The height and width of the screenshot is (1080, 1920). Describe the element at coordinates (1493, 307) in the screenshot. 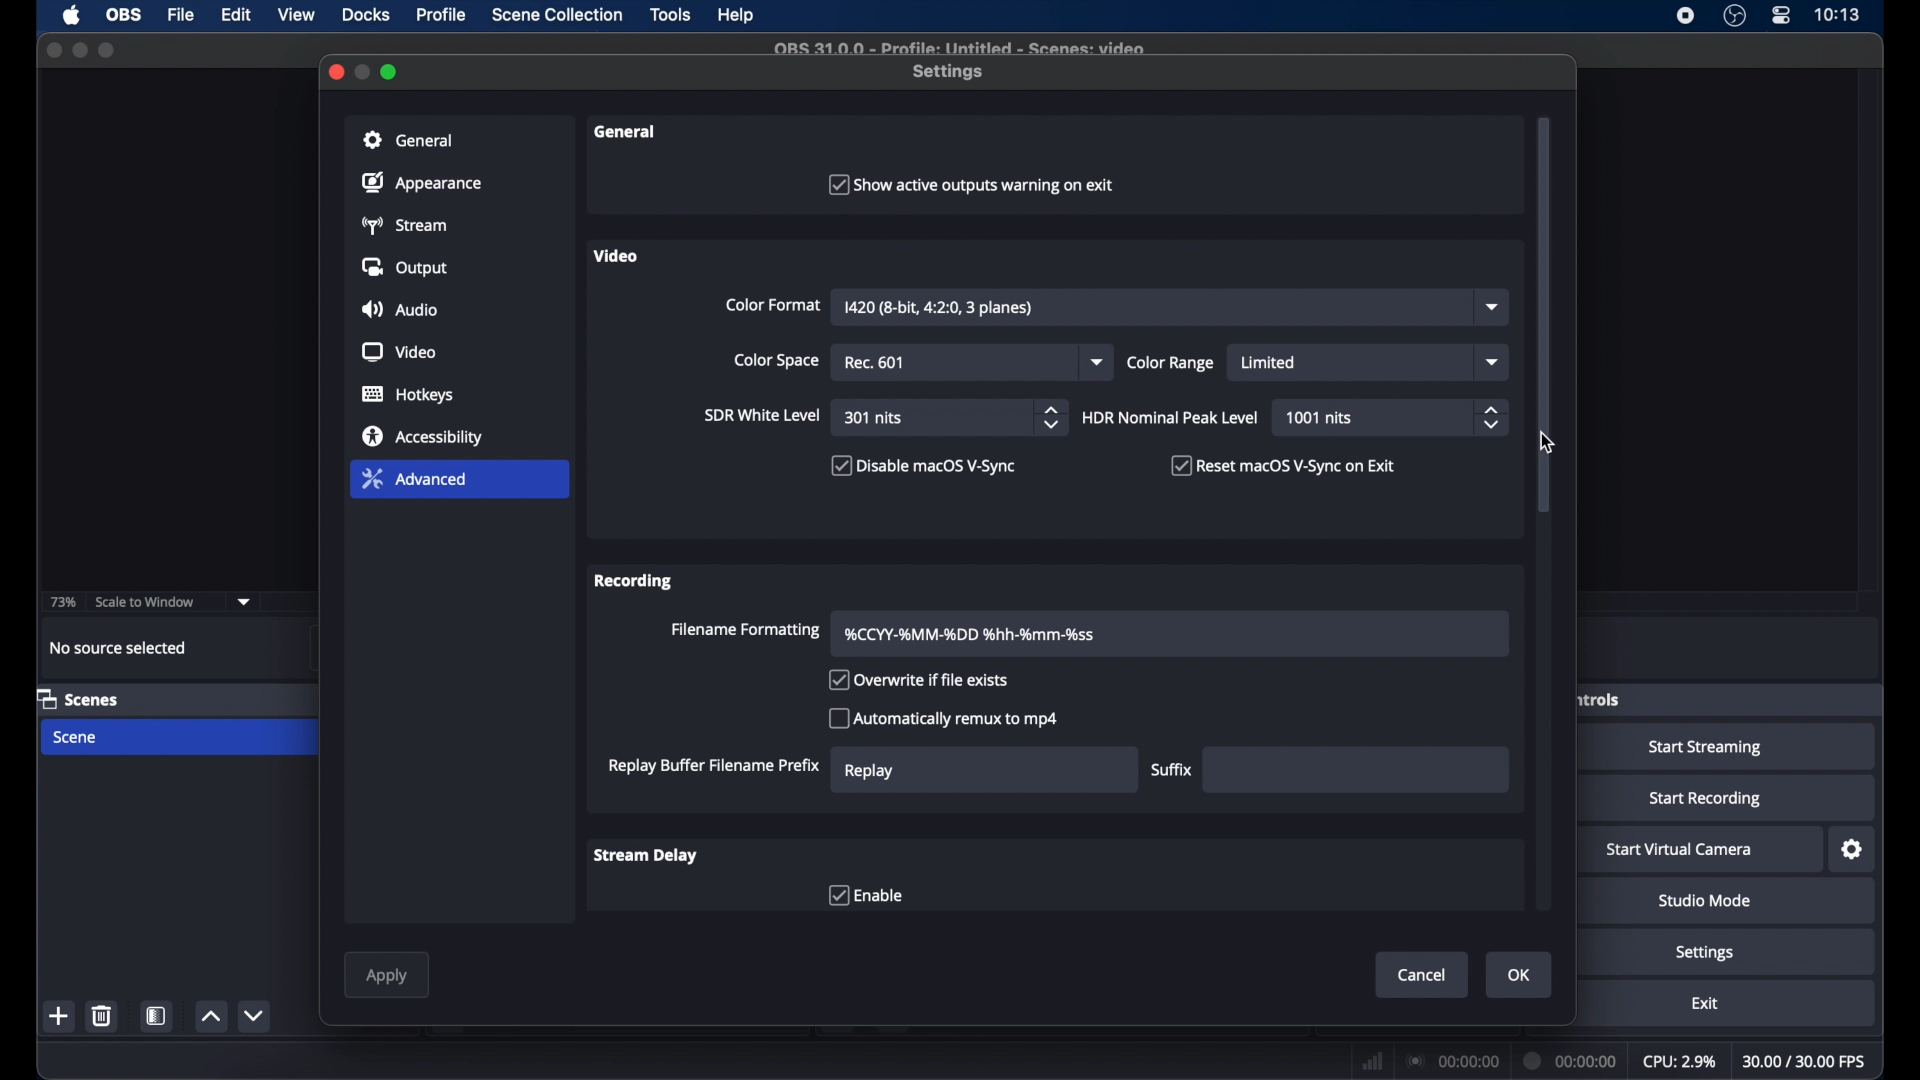

I see `dropdown` at that location.